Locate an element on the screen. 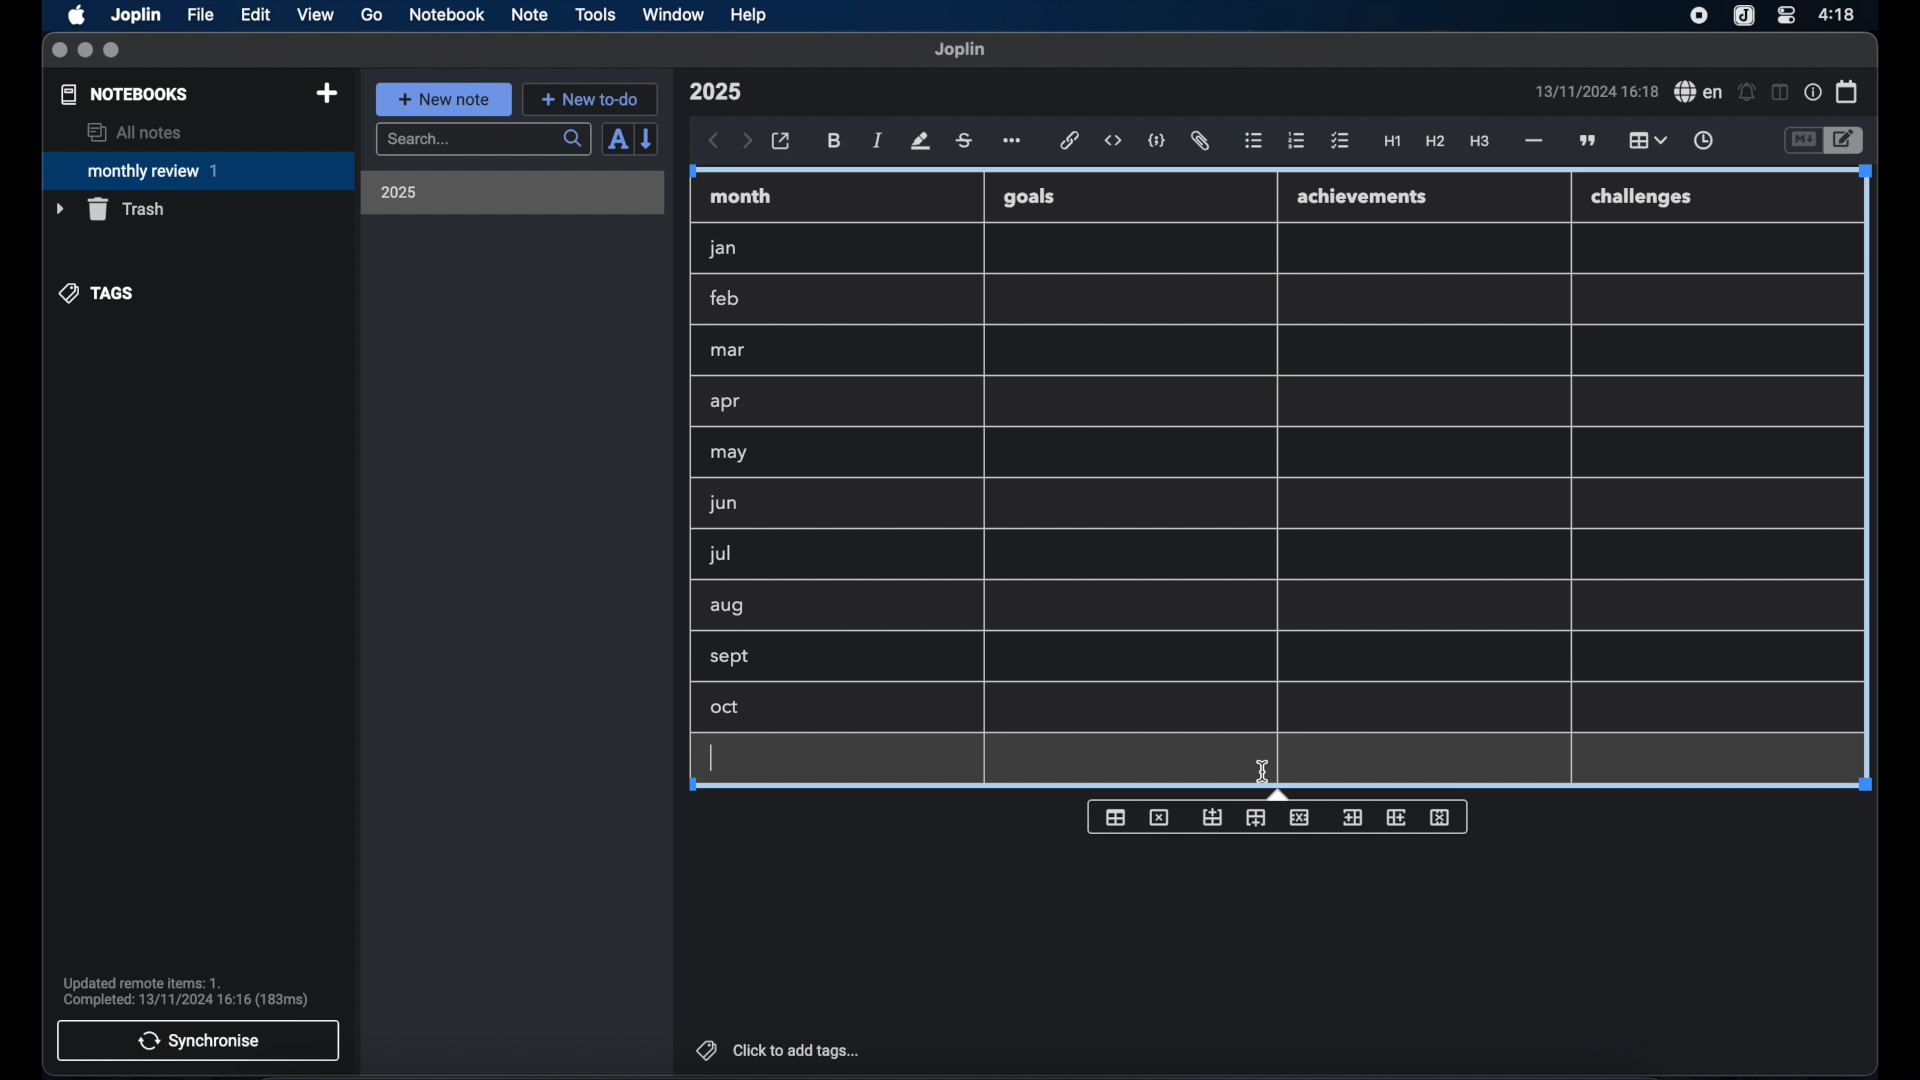  minimize is located at coordinates (85, 51).